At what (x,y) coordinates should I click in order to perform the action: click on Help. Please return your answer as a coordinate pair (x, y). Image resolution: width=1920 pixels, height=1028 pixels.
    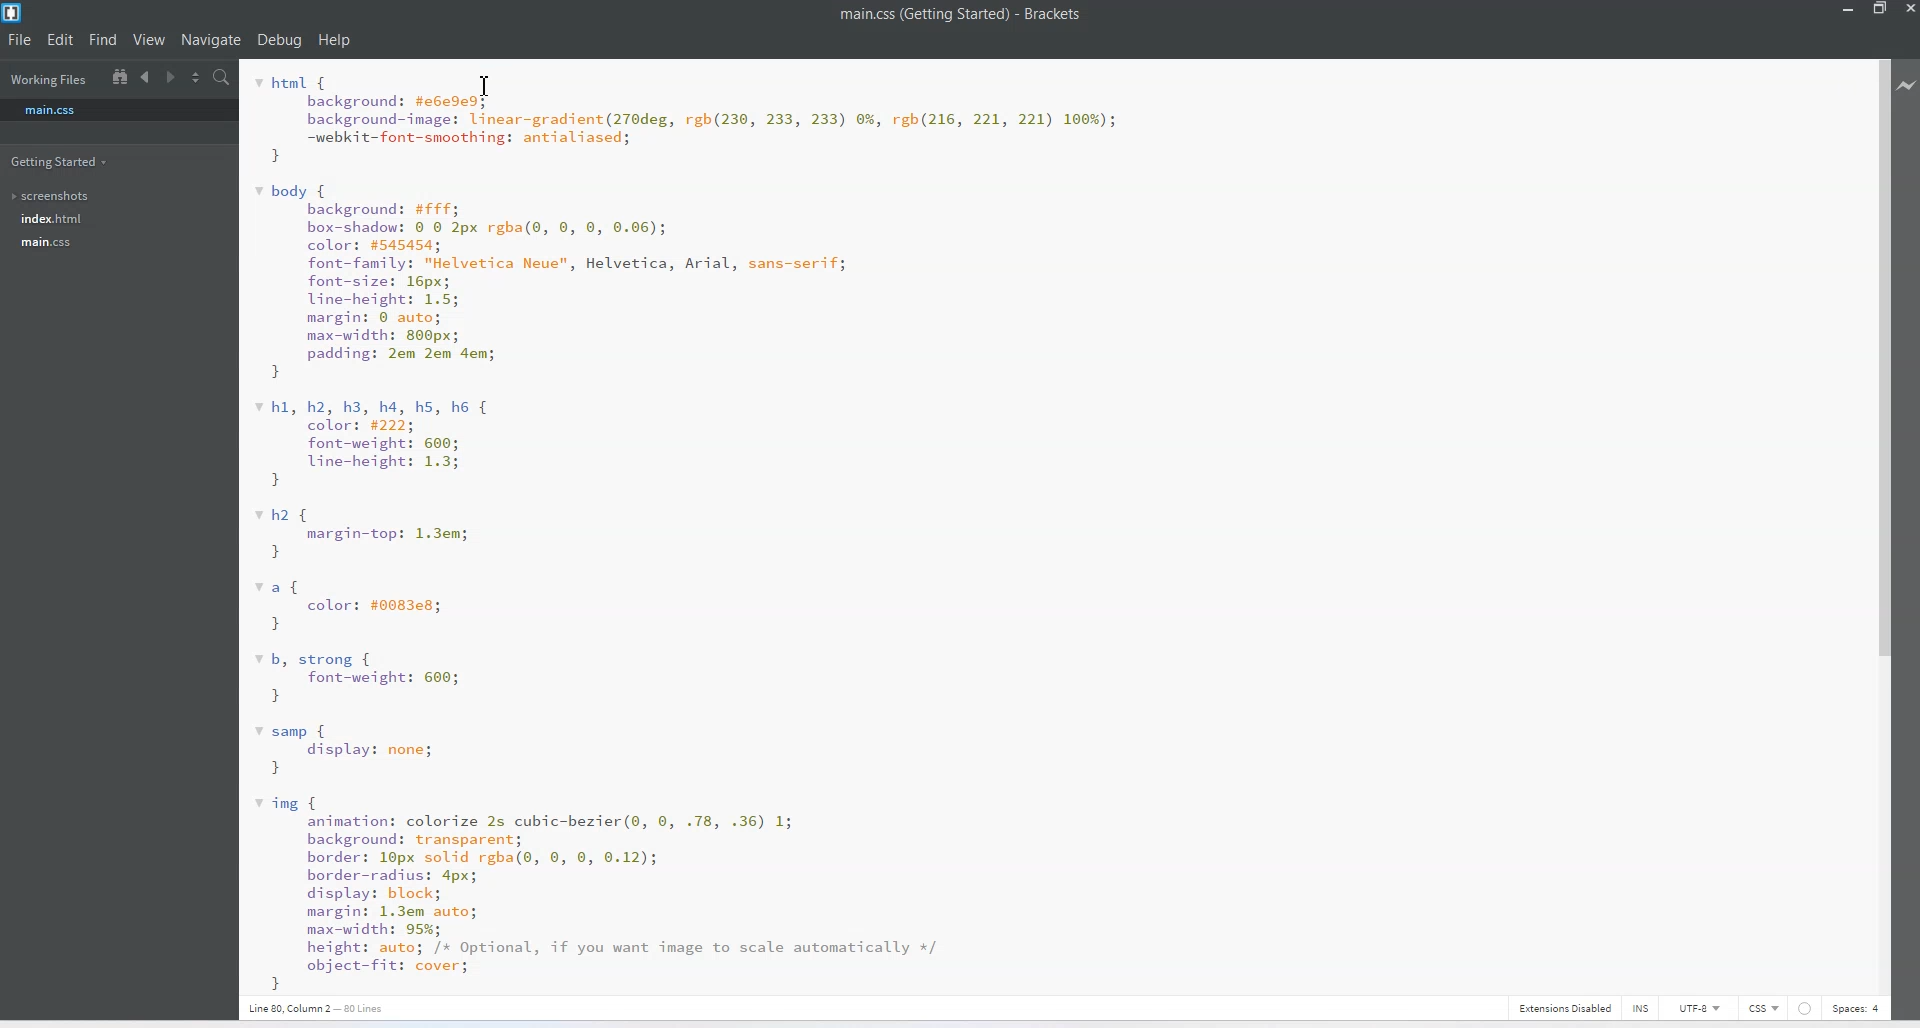
    Looking at the image, I should click on (334, 41).